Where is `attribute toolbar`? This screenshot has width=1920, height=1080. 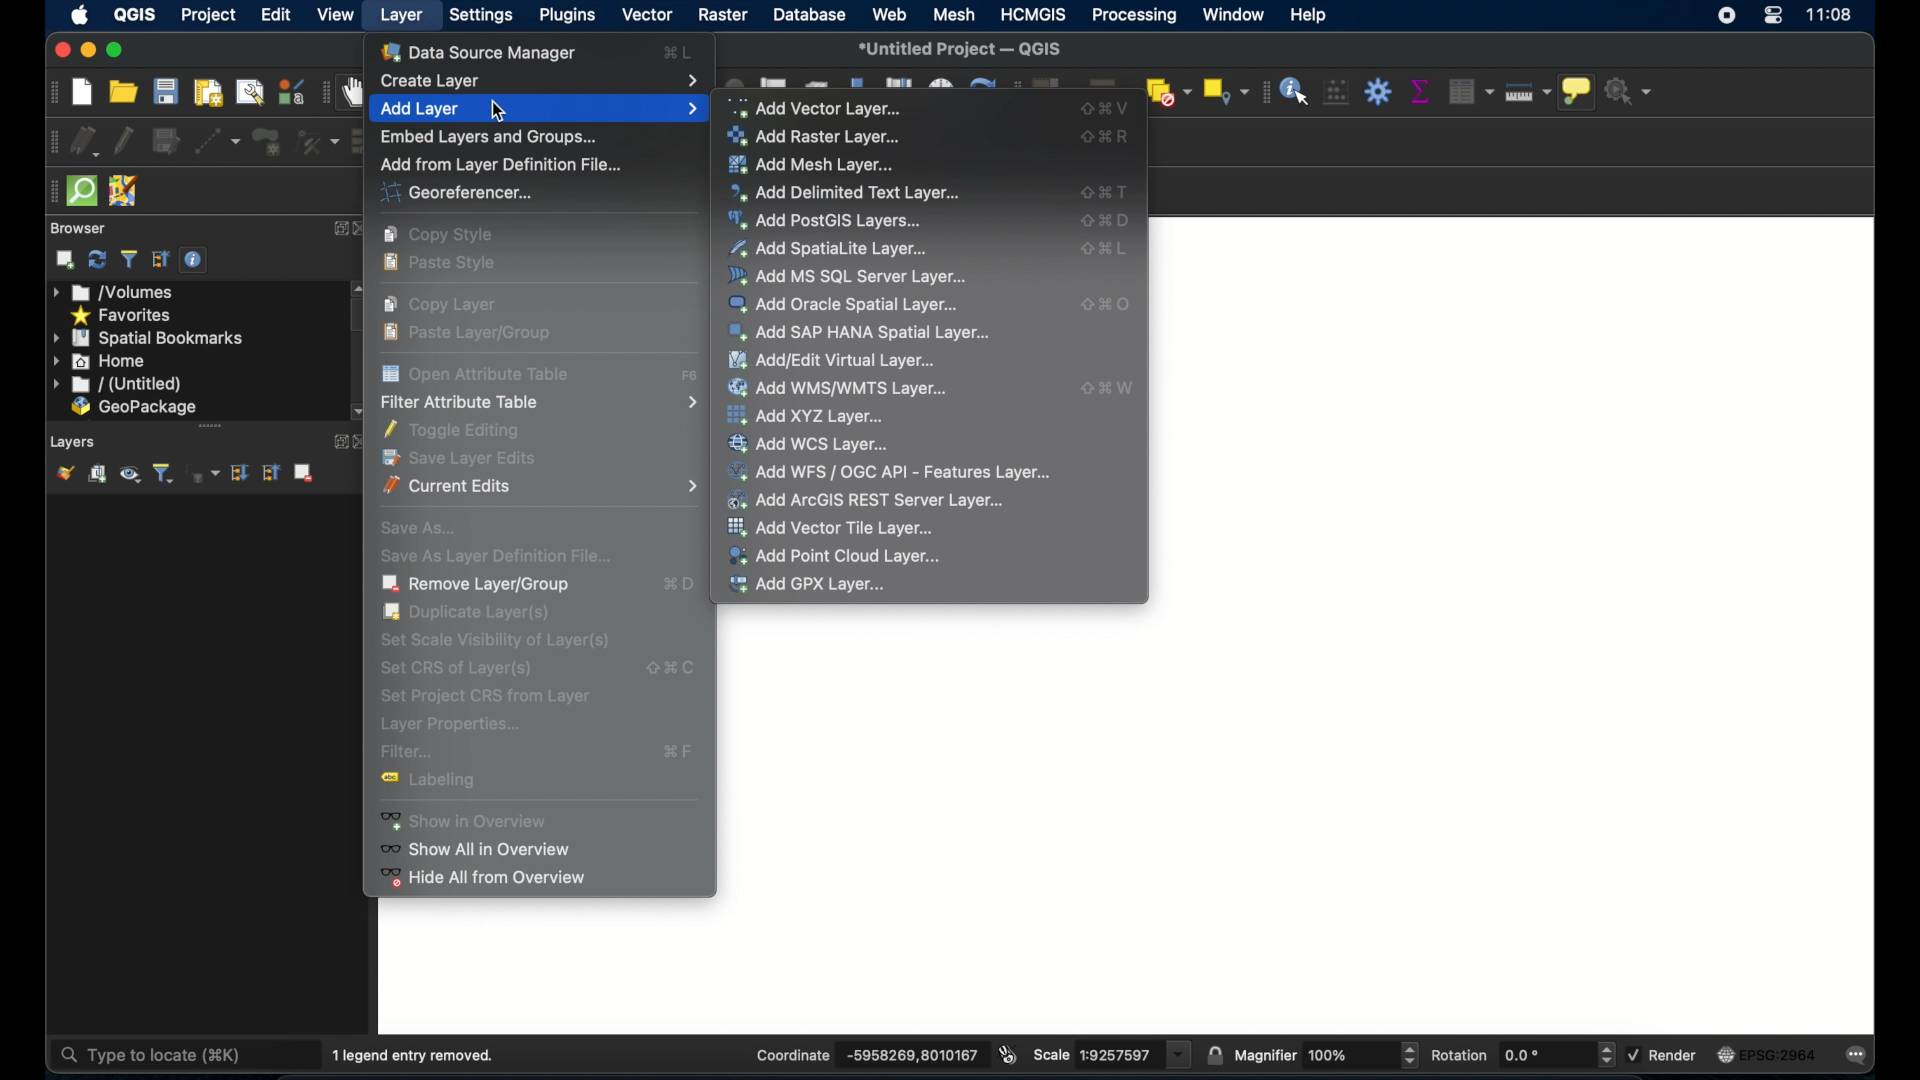
attribute toolbar is located at coordinates (1262, 92).